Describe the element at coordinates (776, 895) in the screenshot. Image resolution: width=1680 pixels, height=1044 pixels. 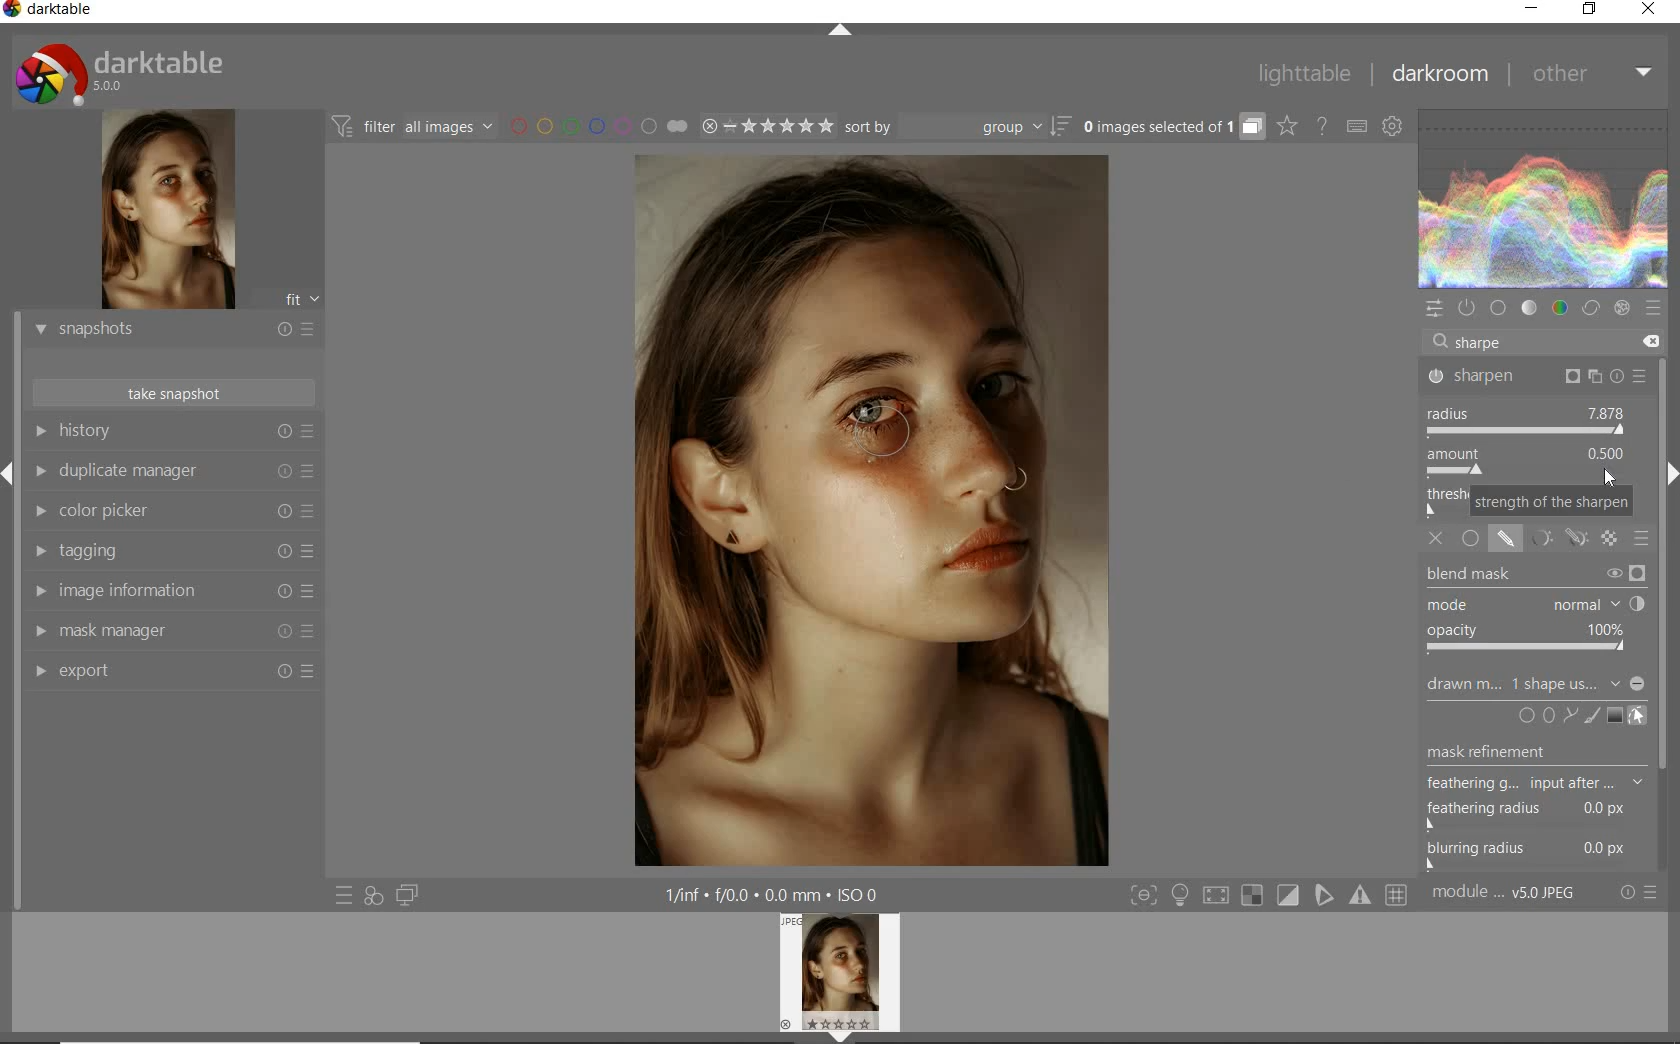
I see `other display information` at that location.